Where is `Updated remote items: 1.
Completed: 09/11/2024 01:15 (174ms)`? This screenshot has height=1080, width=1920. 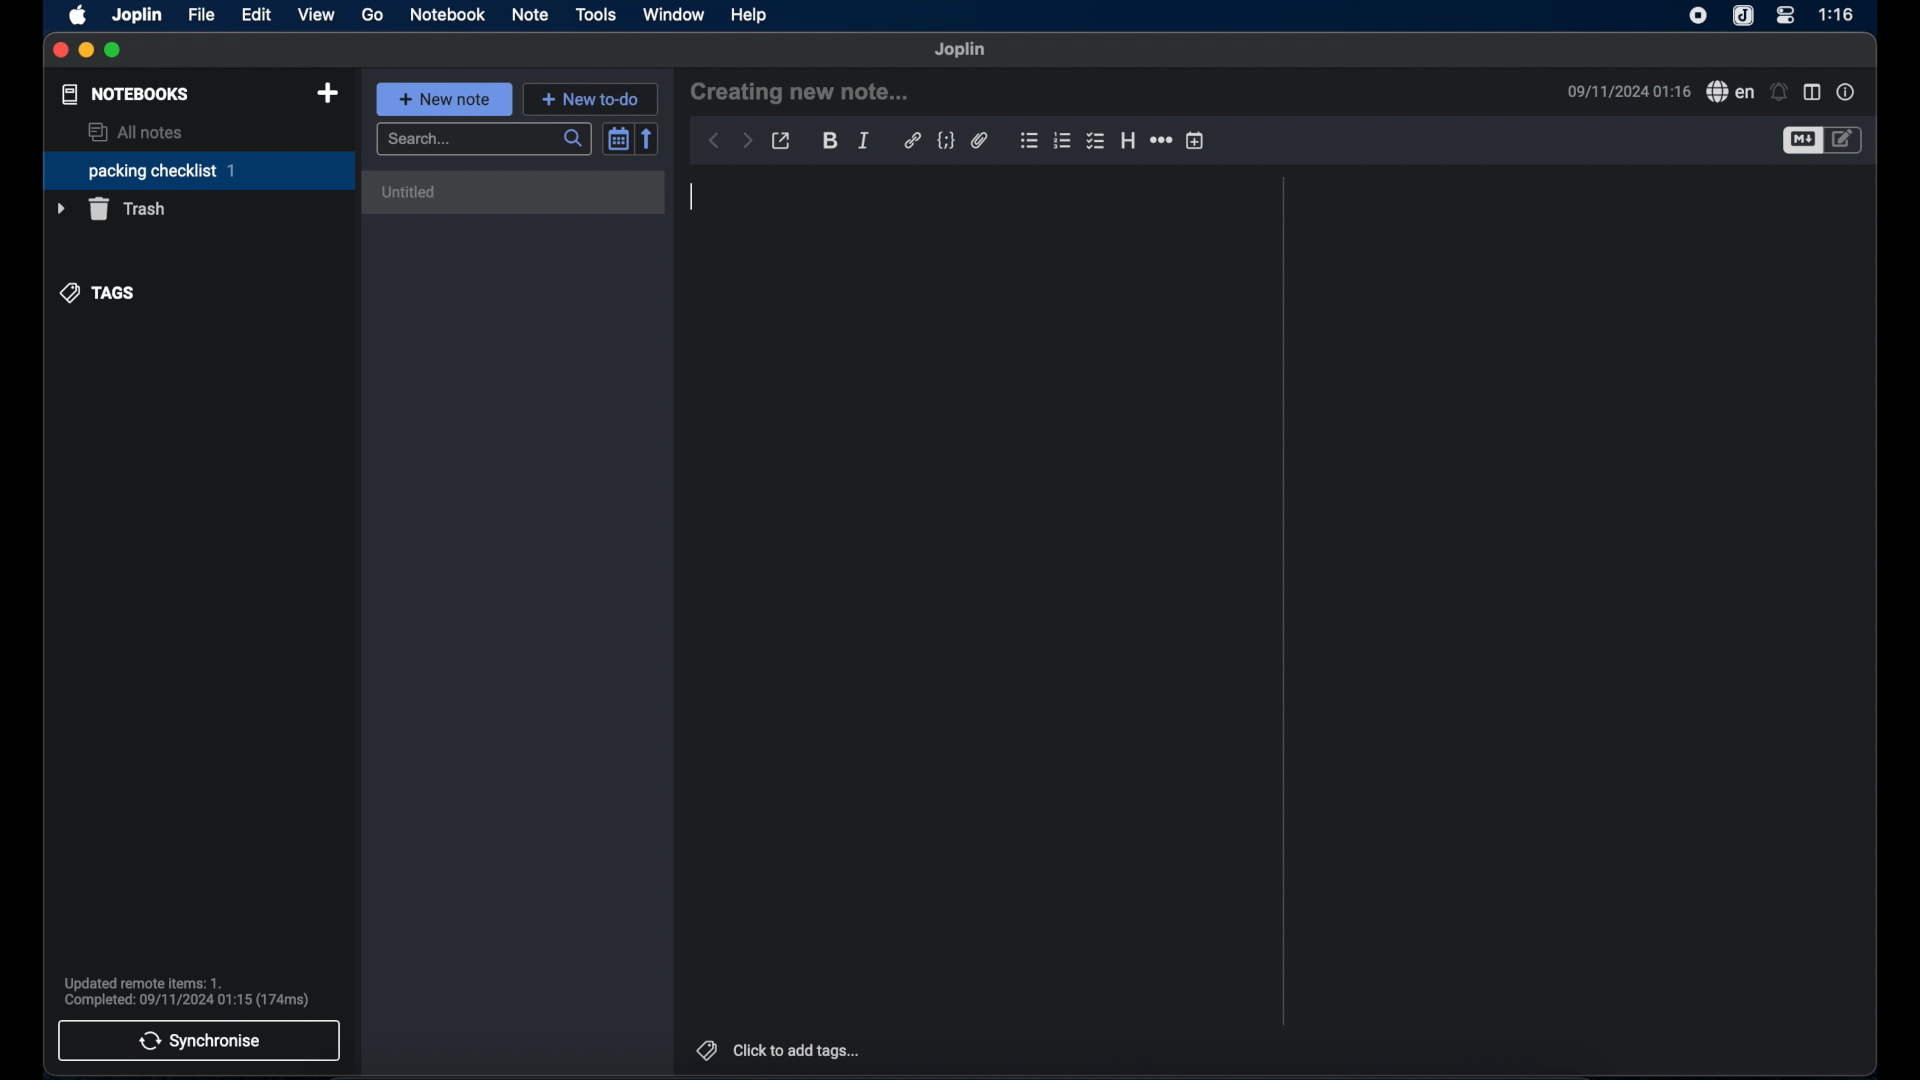 Updated remote items: 1.
Completed: 09/11/2024 01:15 (174ms) is located at coordinates (192, 993).